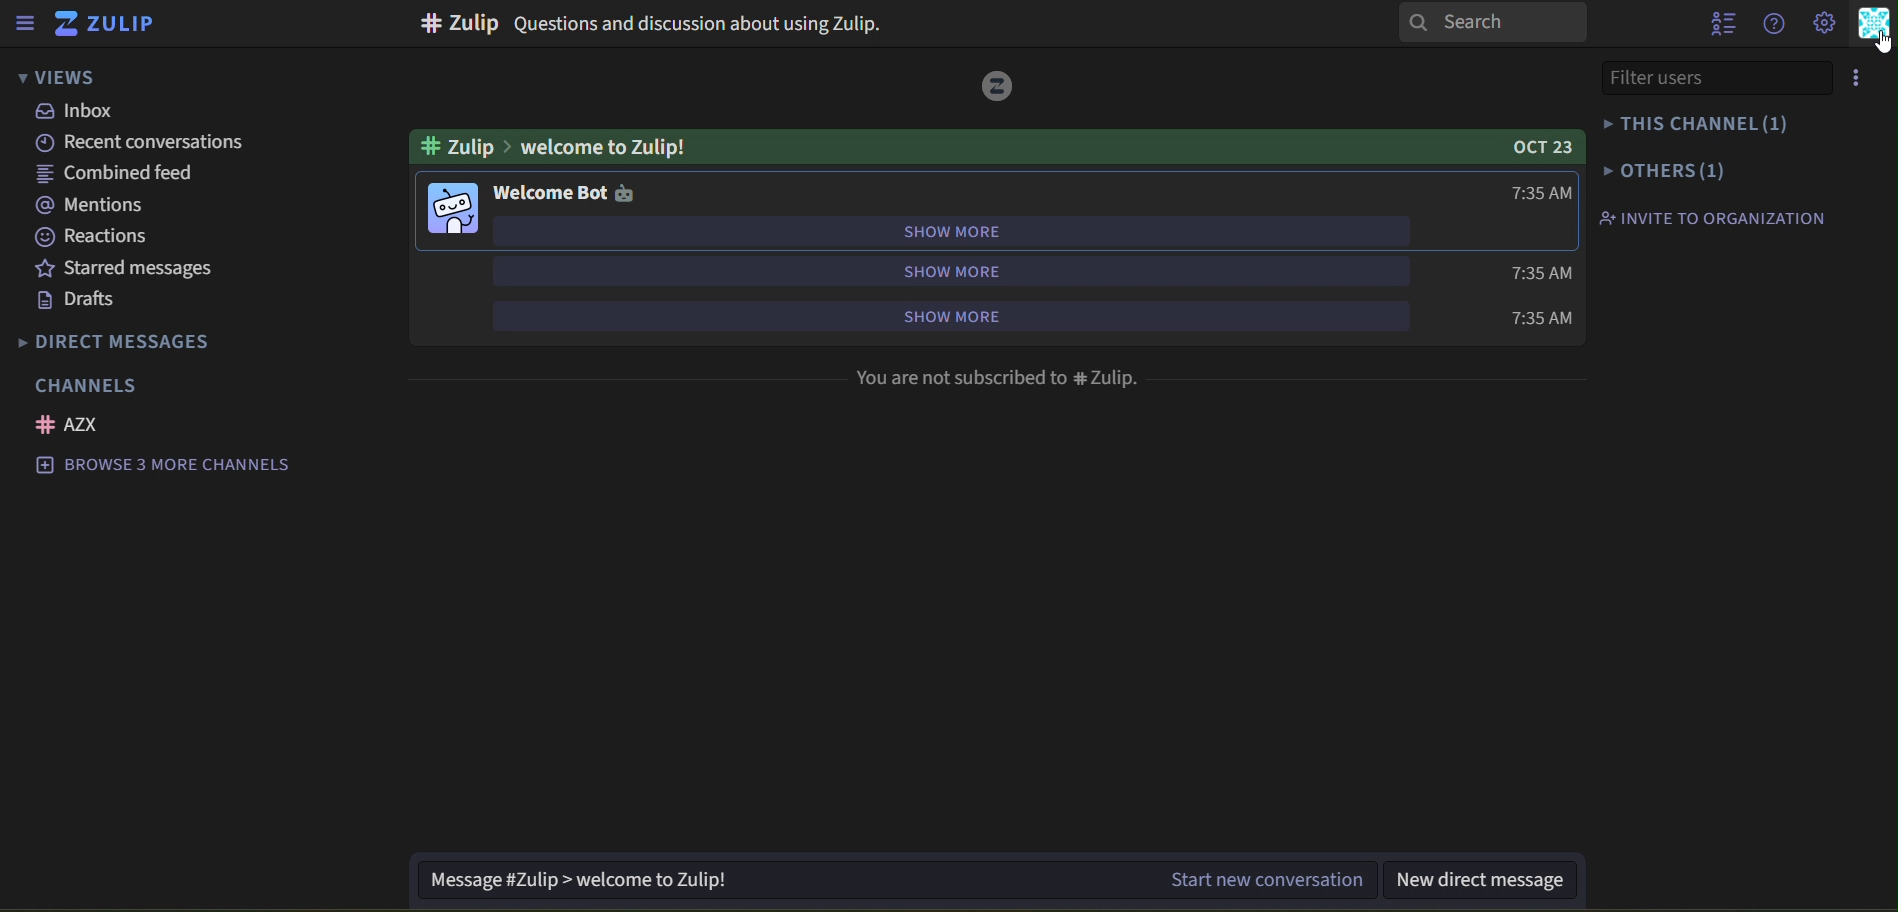  Describe the element at coordinates (1537, 271) in the screenshot. I see `time` at that location.